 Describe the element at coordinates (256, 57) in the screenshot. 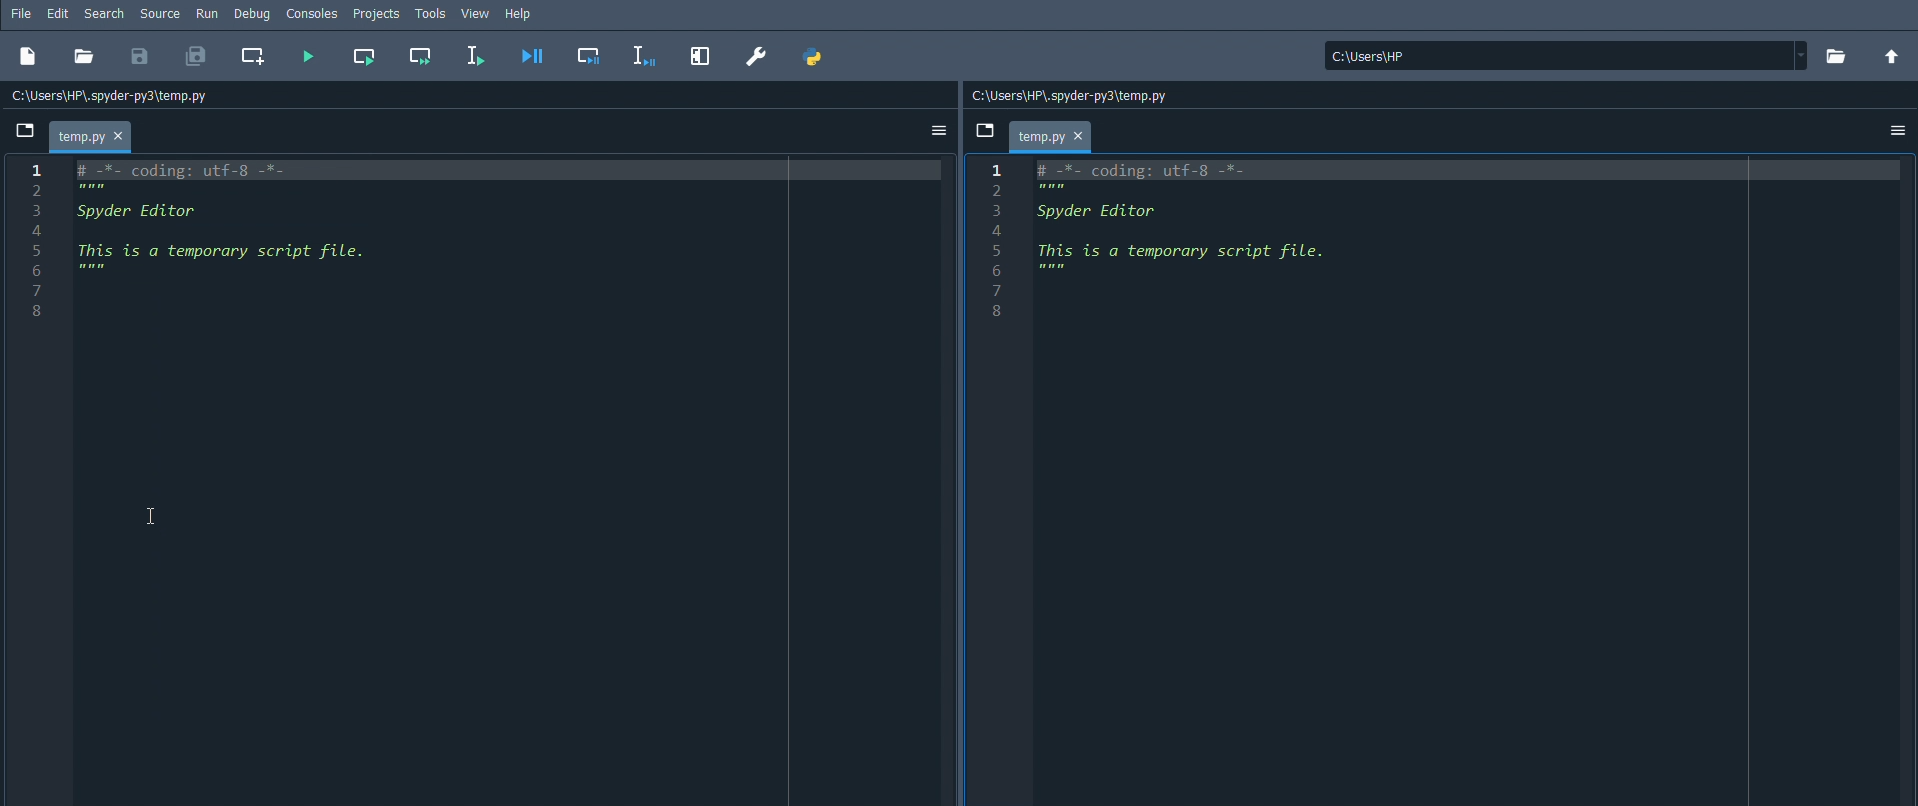

I see `Create new cell at the current line` at that location.